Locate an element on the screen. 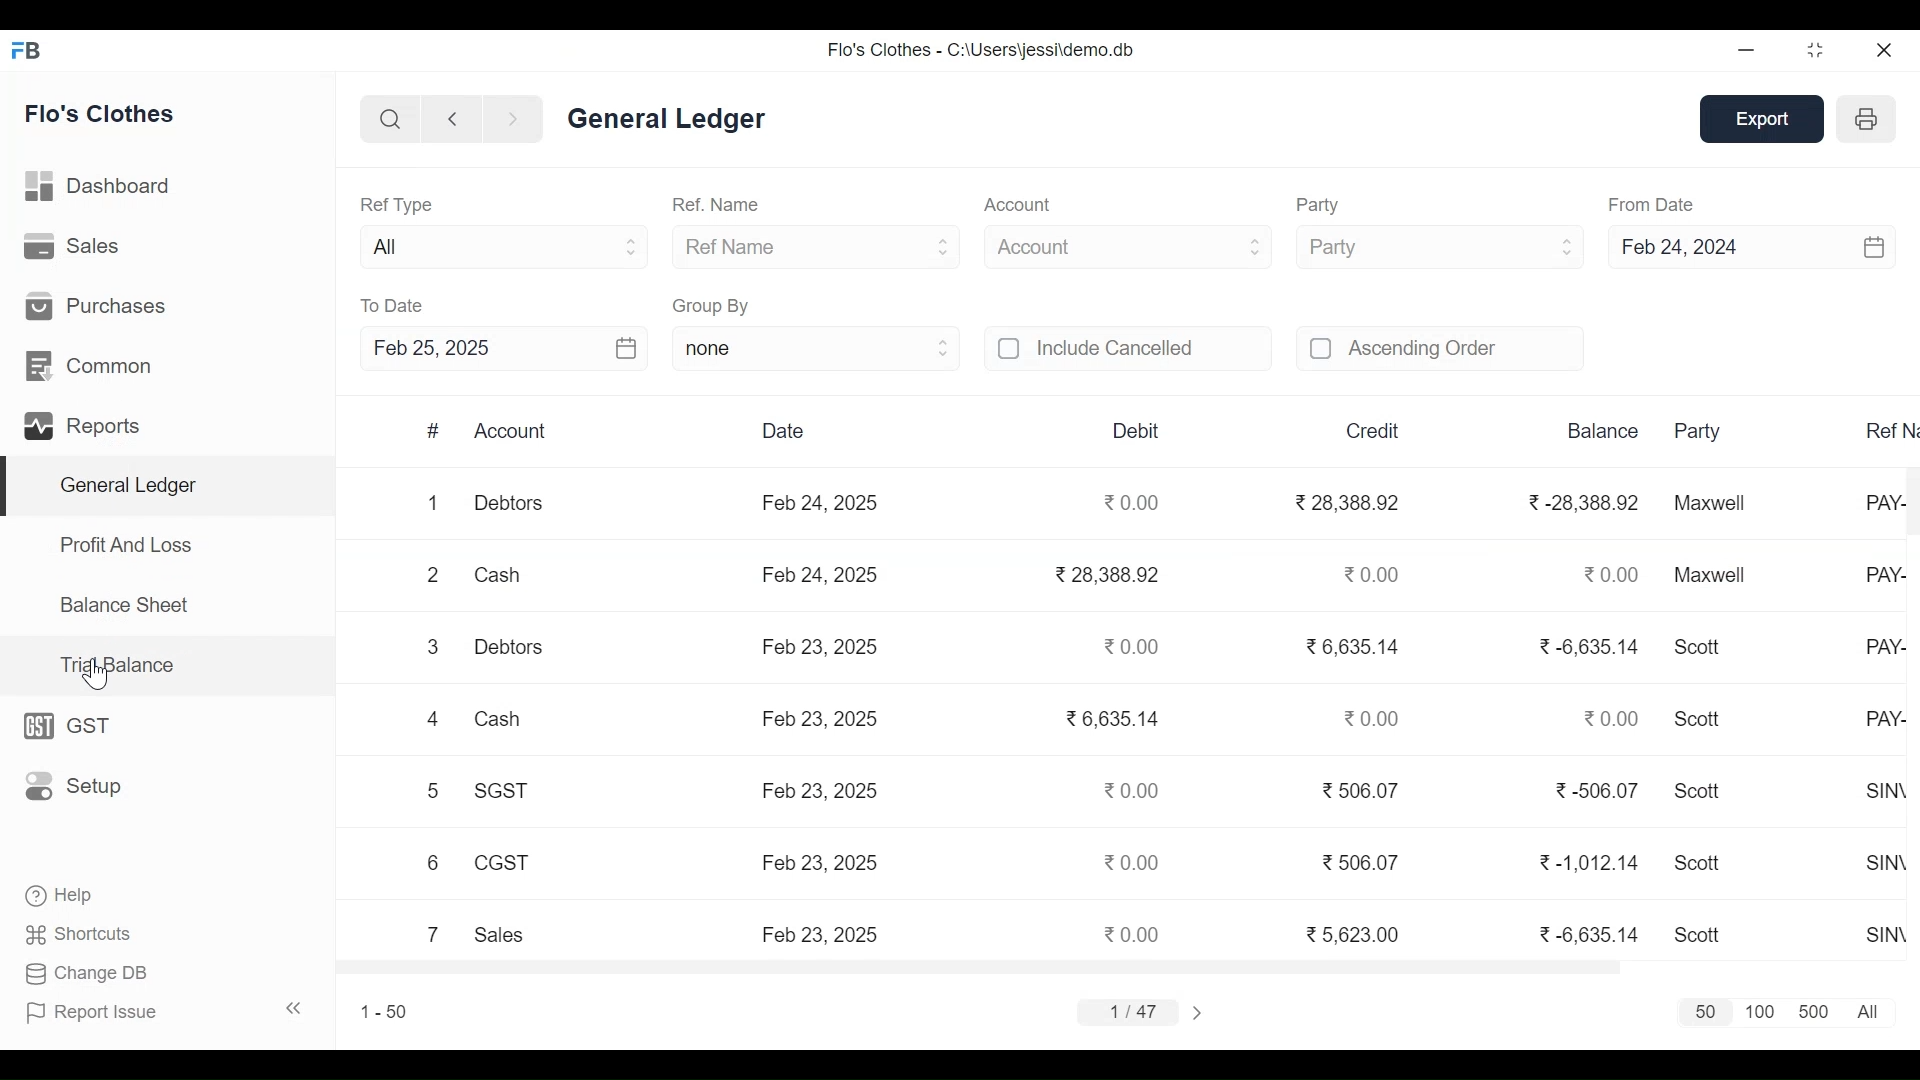 Image resolution: width=1920 pixels, height=1080 pixels. Maxwell is located at coordinates (1710, 573).